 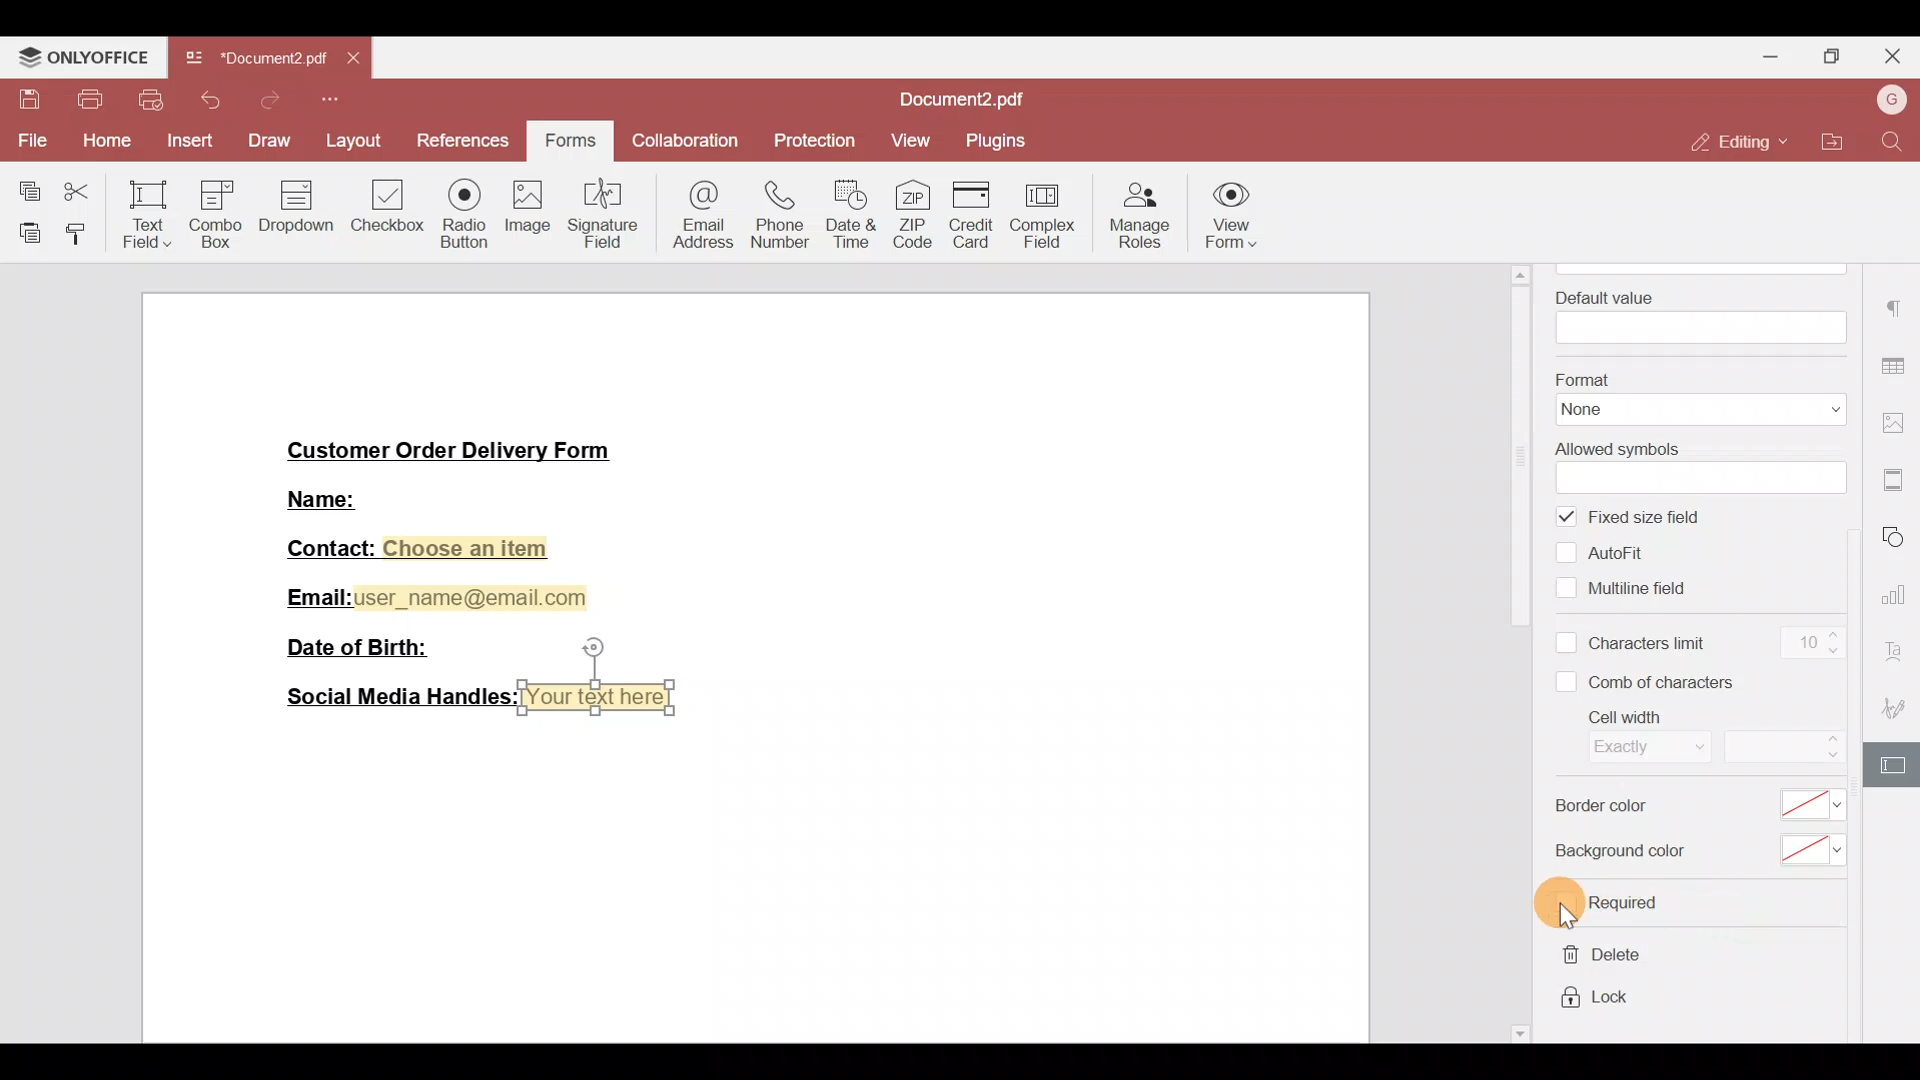 I want to click on Social Media Handles, so click(x=394, y=697).